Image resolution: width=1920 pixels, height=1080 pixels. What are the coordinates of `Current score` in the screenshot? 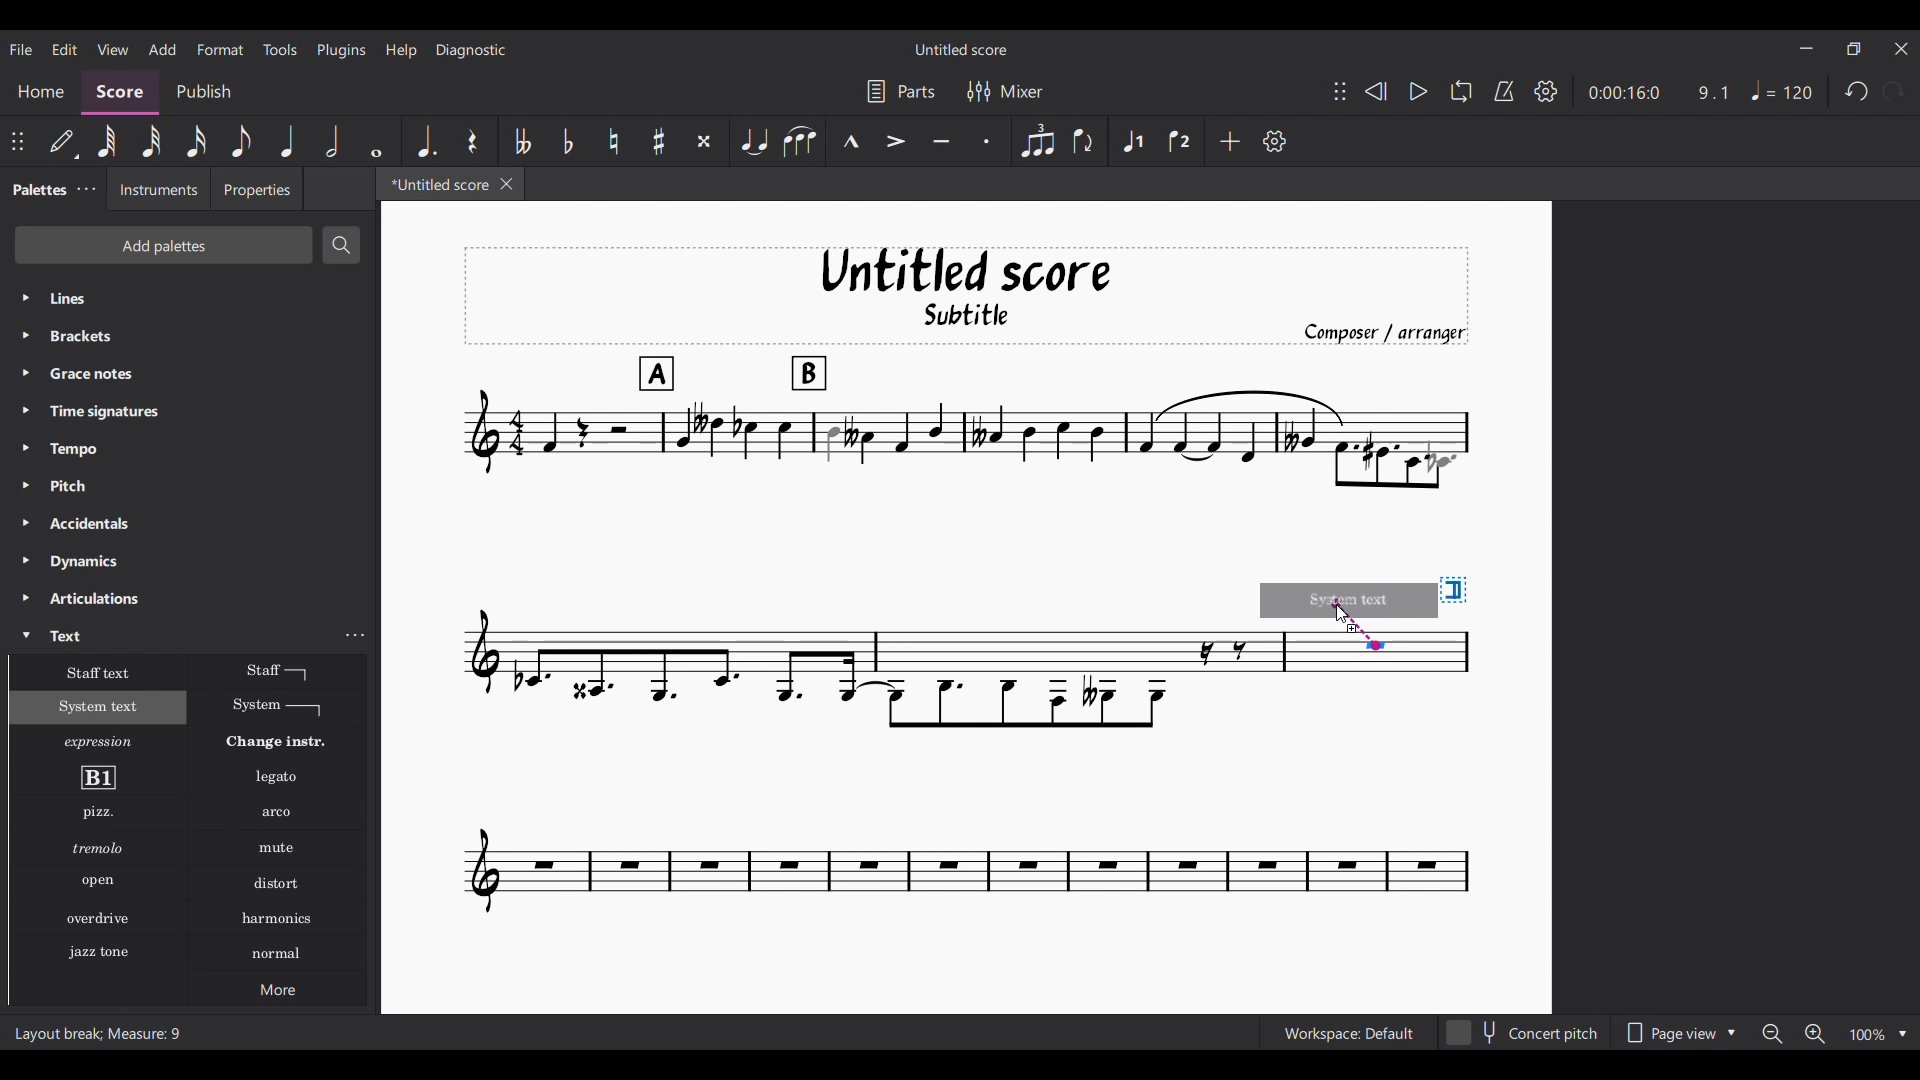 It's located at (1367, 414).